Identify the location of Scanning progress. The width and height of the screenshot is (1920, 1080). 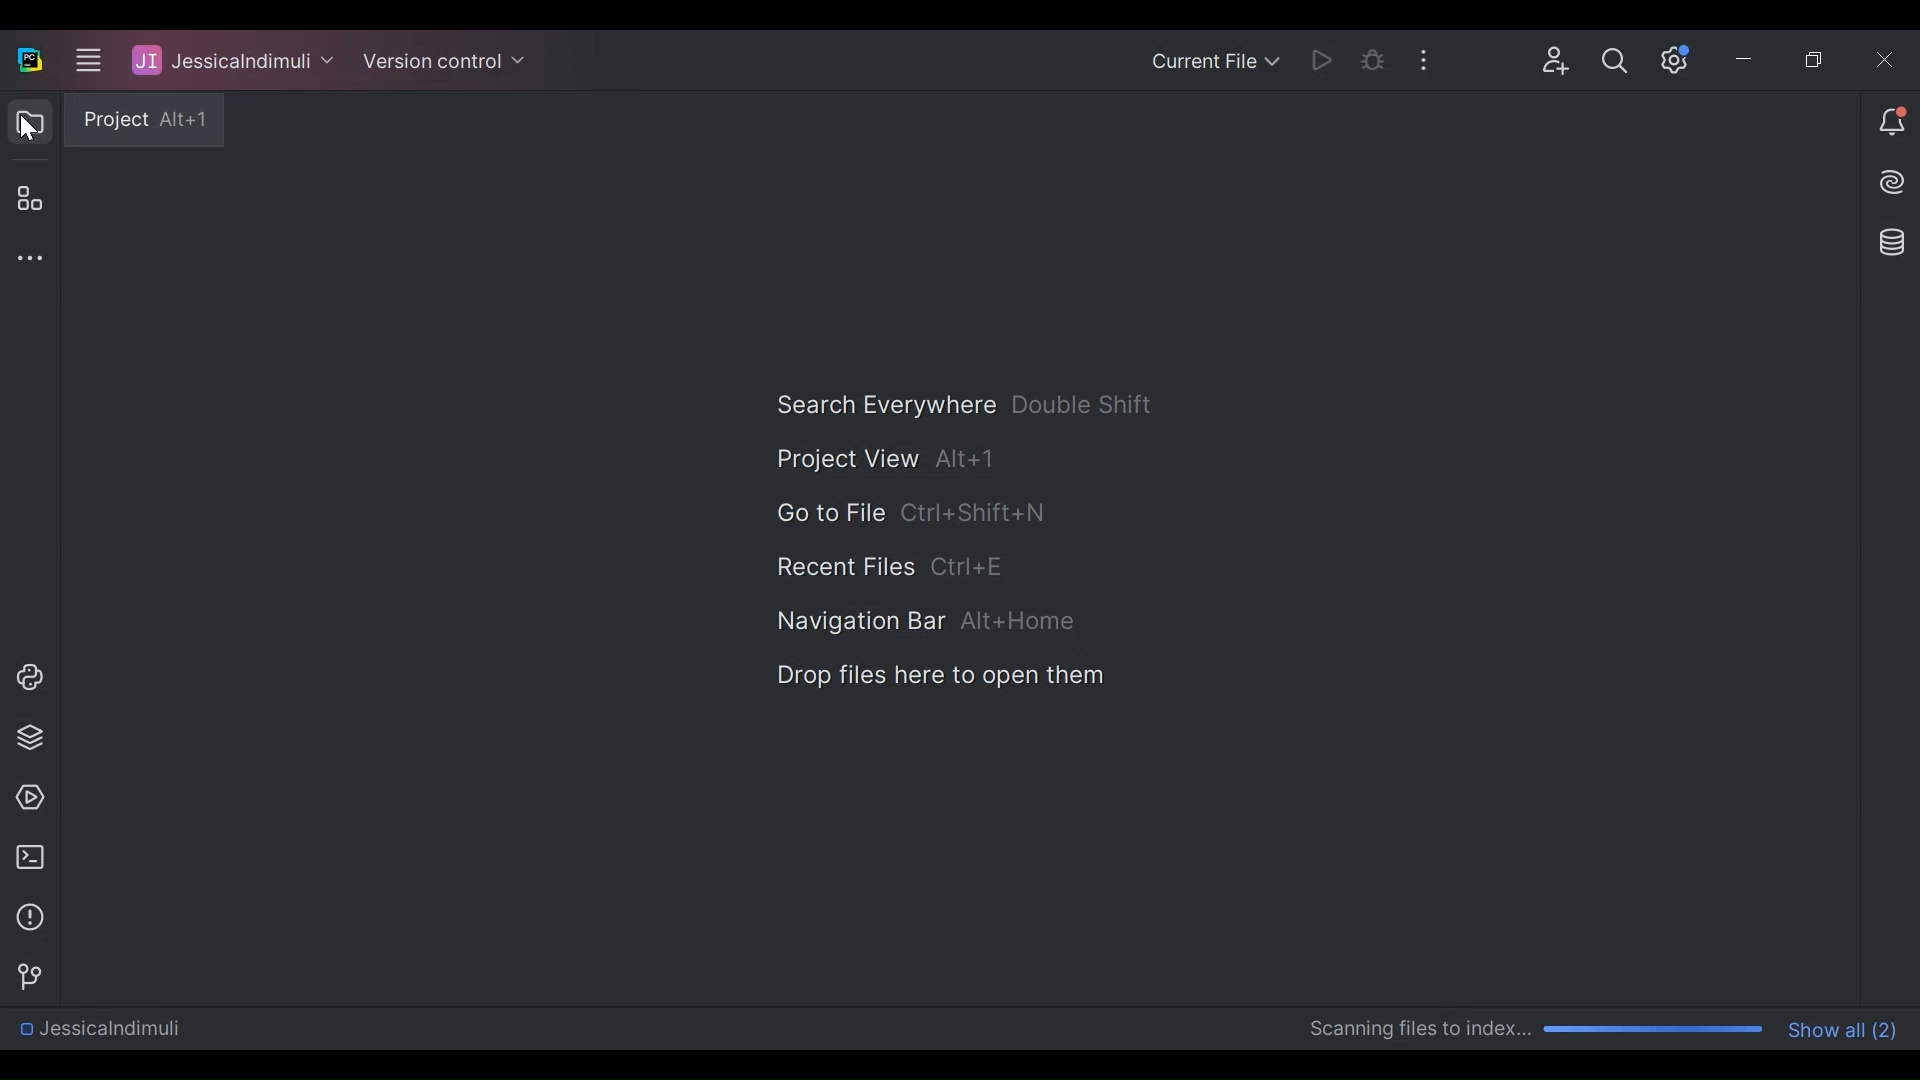
(1540, 1029).